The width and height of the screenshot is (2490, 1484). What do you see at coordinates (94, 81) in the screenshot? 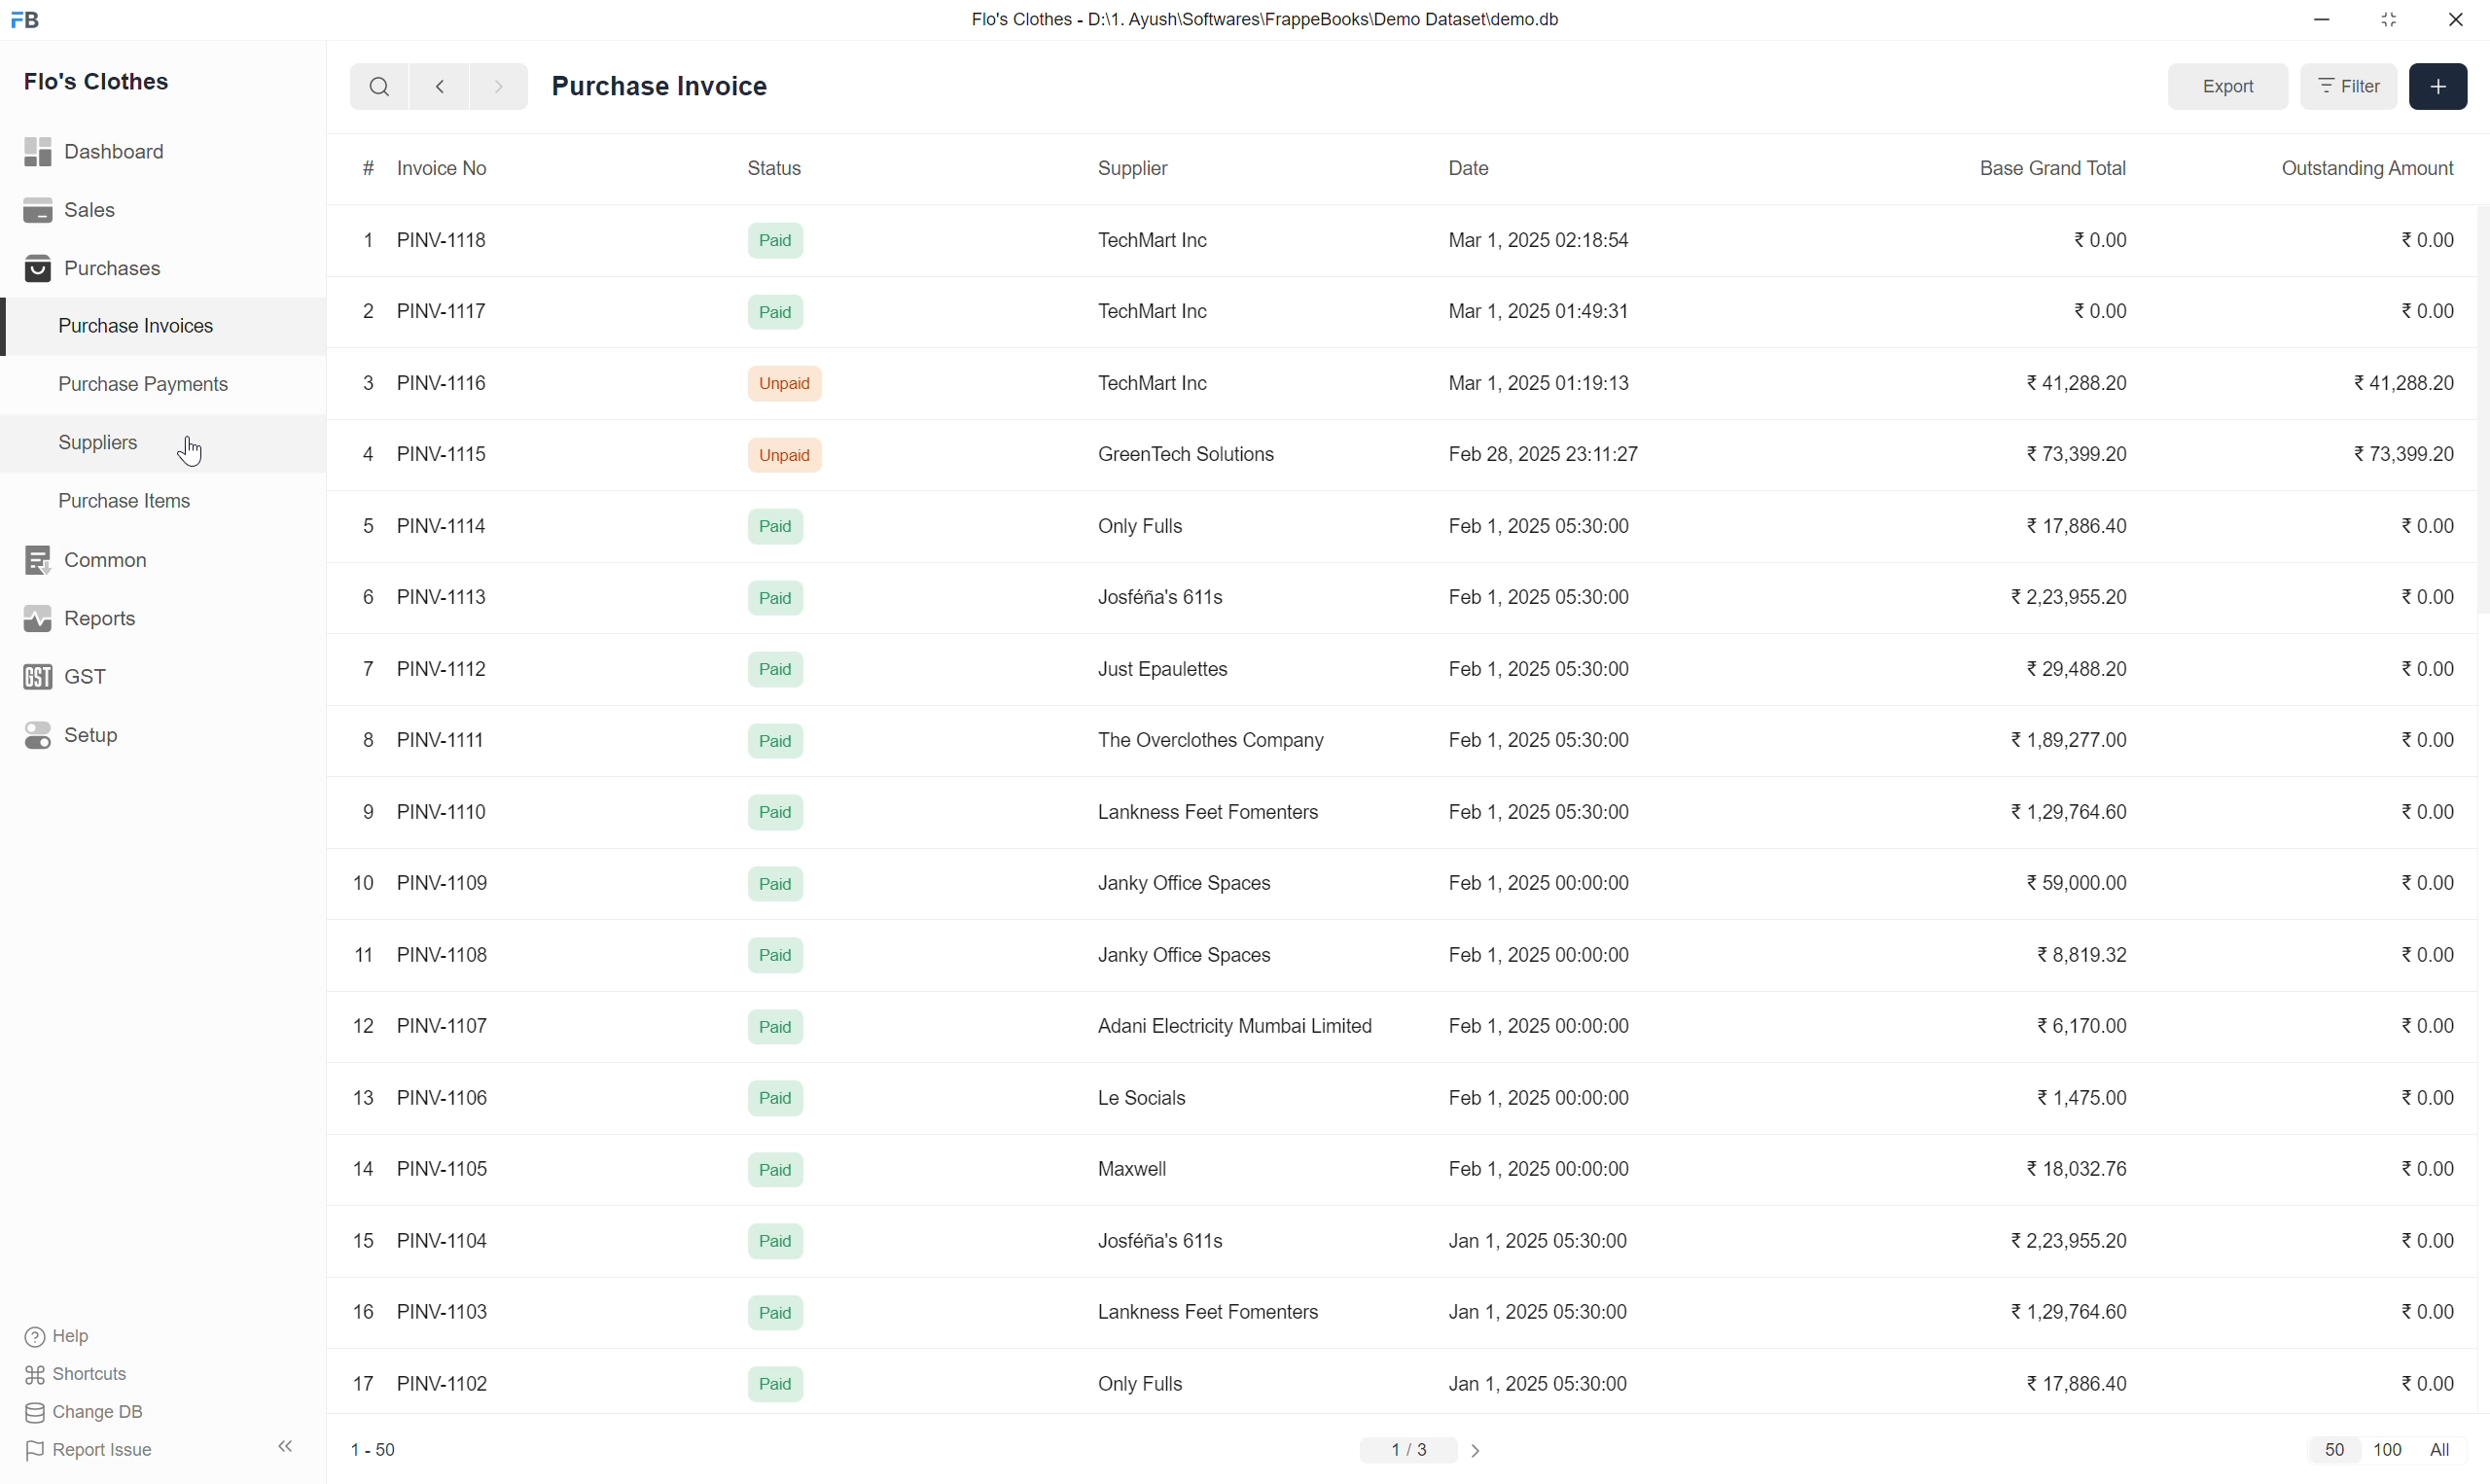
I see `Flo's Clothes` at bounding box center [94, 81].